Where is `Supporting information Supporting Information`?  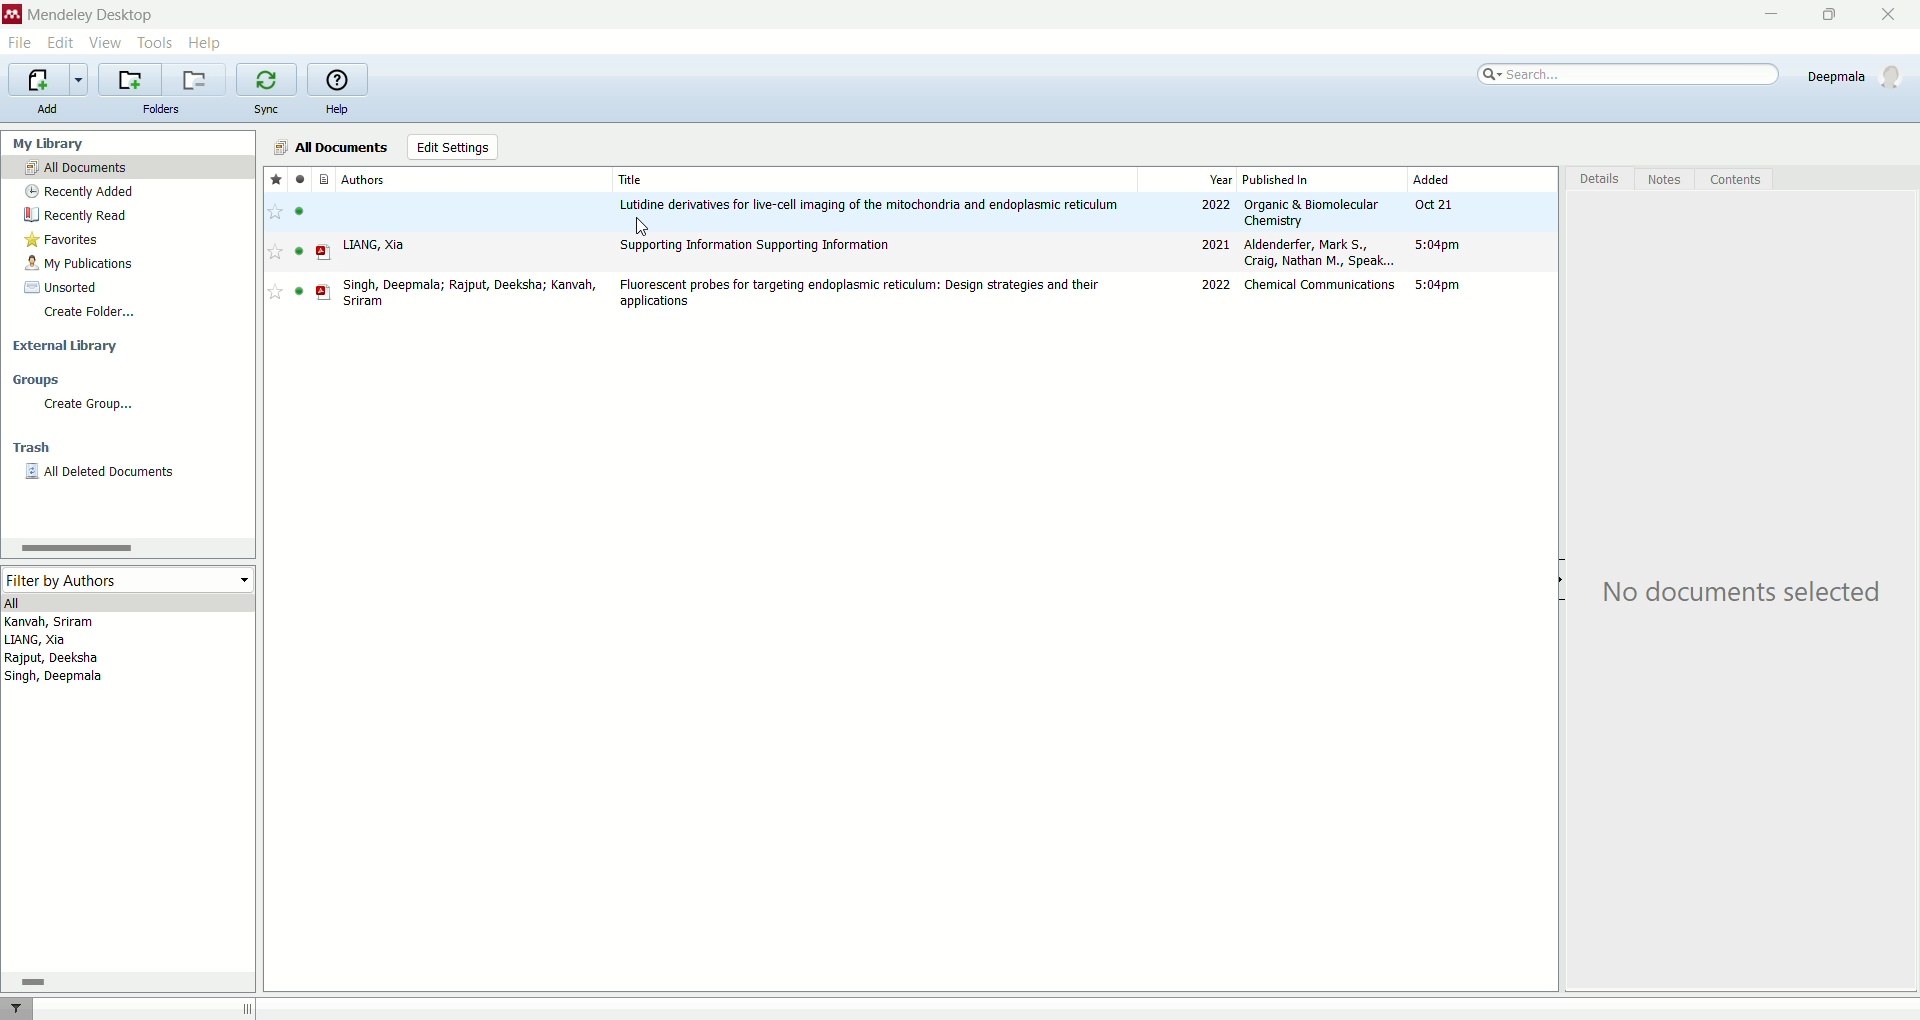
Supporting information Supporting Information is located at coordinates (757, 245).